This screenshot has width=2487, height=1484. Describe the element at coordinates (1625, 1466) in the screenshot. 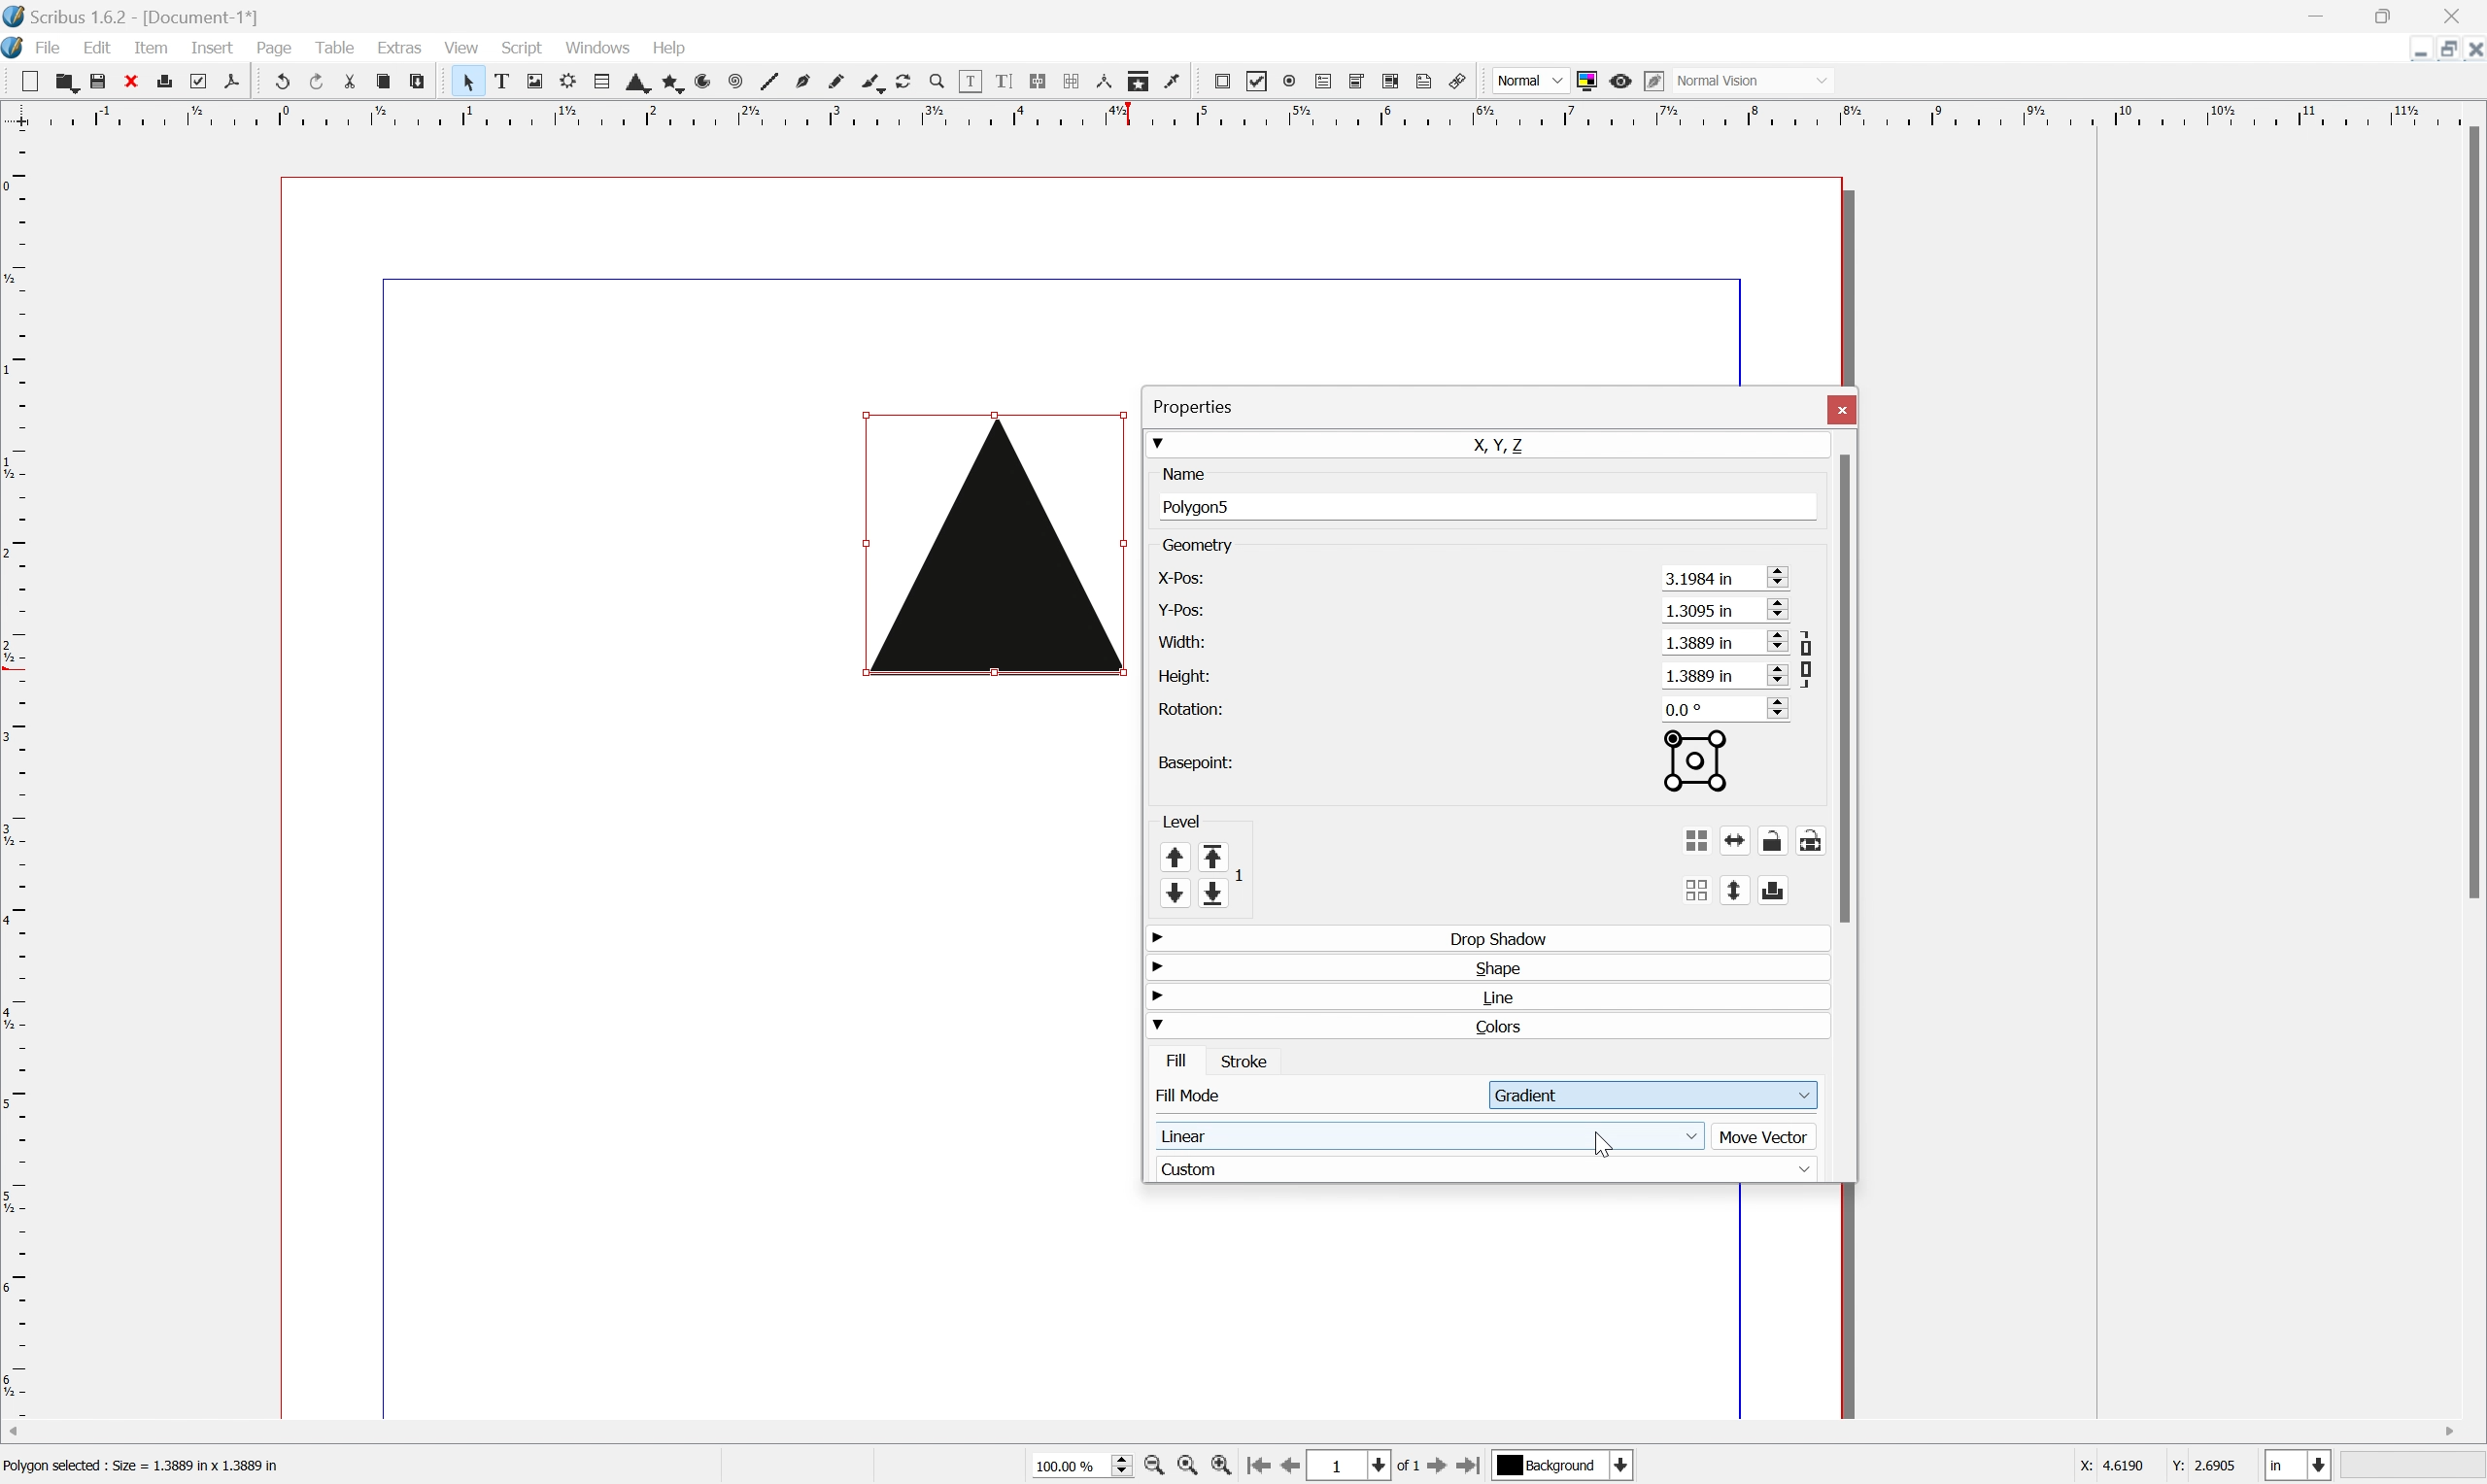

I see `Select current layer` at that location.